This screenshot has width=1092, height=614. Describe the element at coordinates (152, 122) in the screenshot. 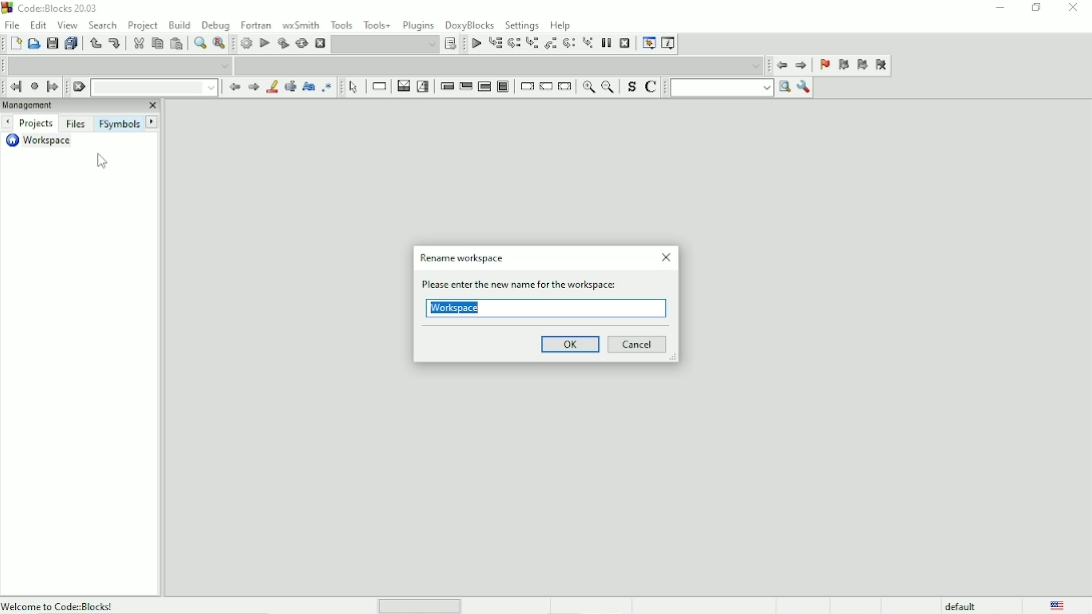

I see `Next` at that location.